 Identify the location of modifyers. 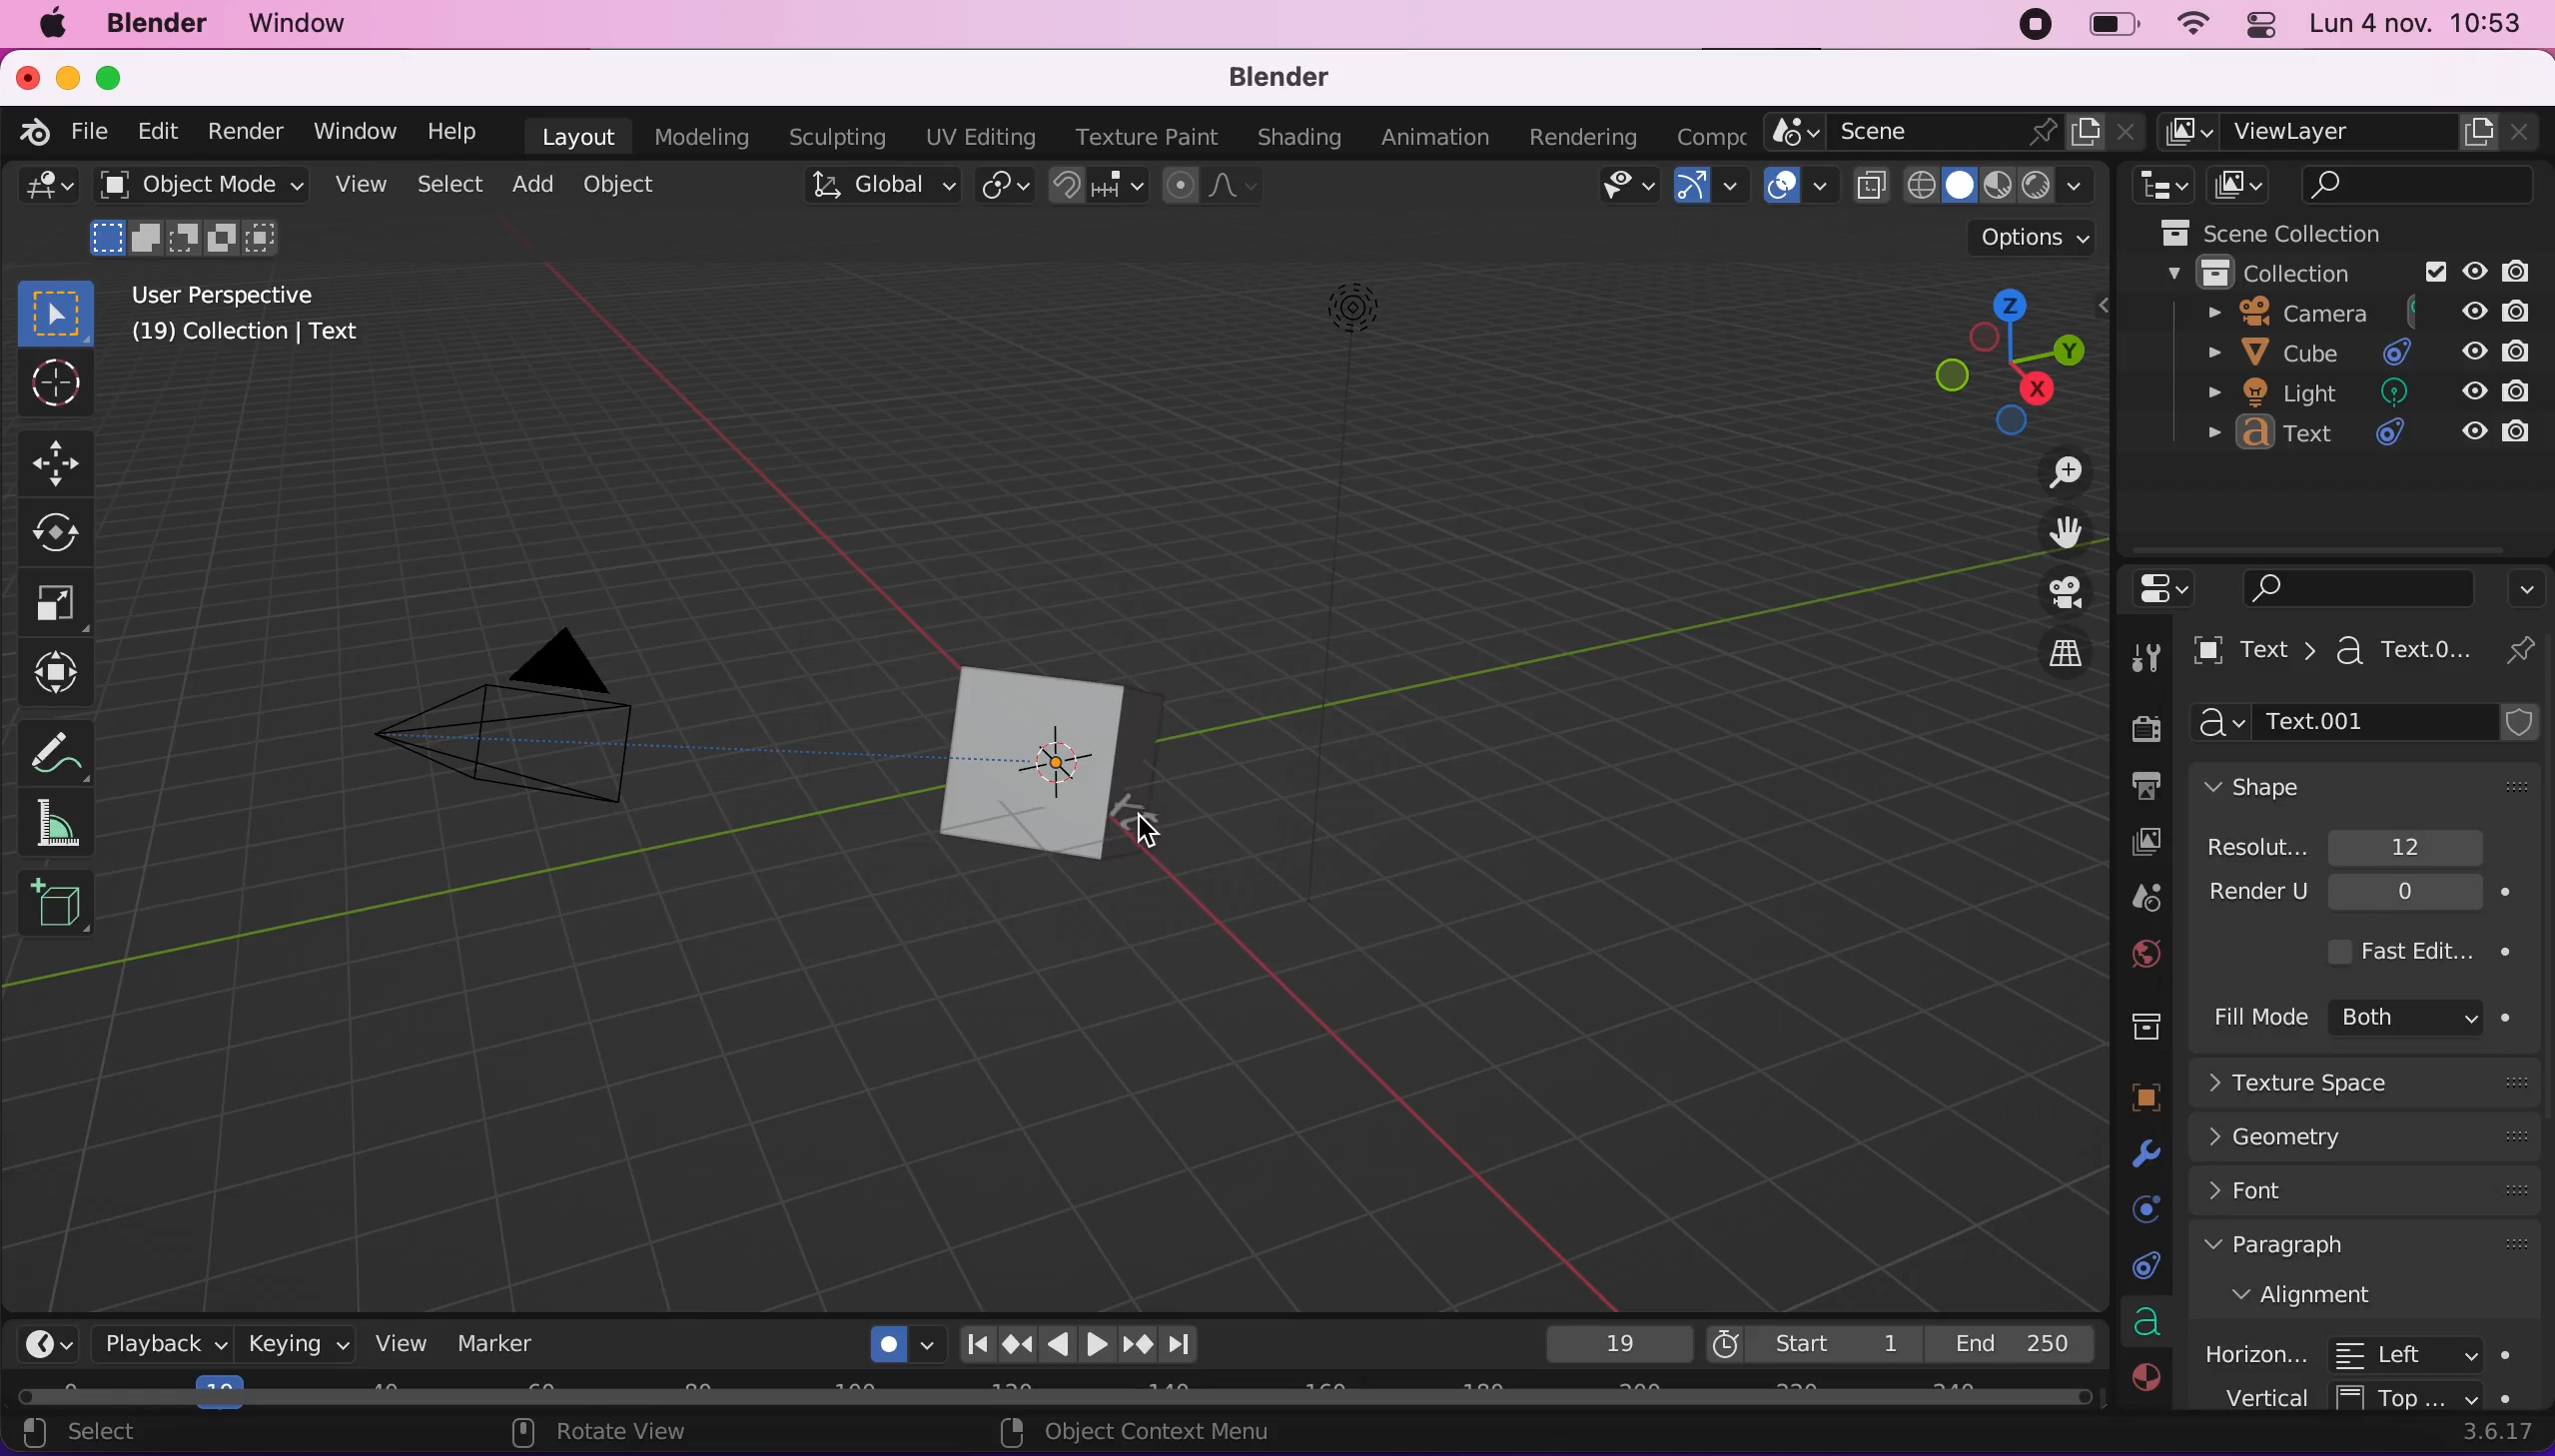
(2148, 1154).